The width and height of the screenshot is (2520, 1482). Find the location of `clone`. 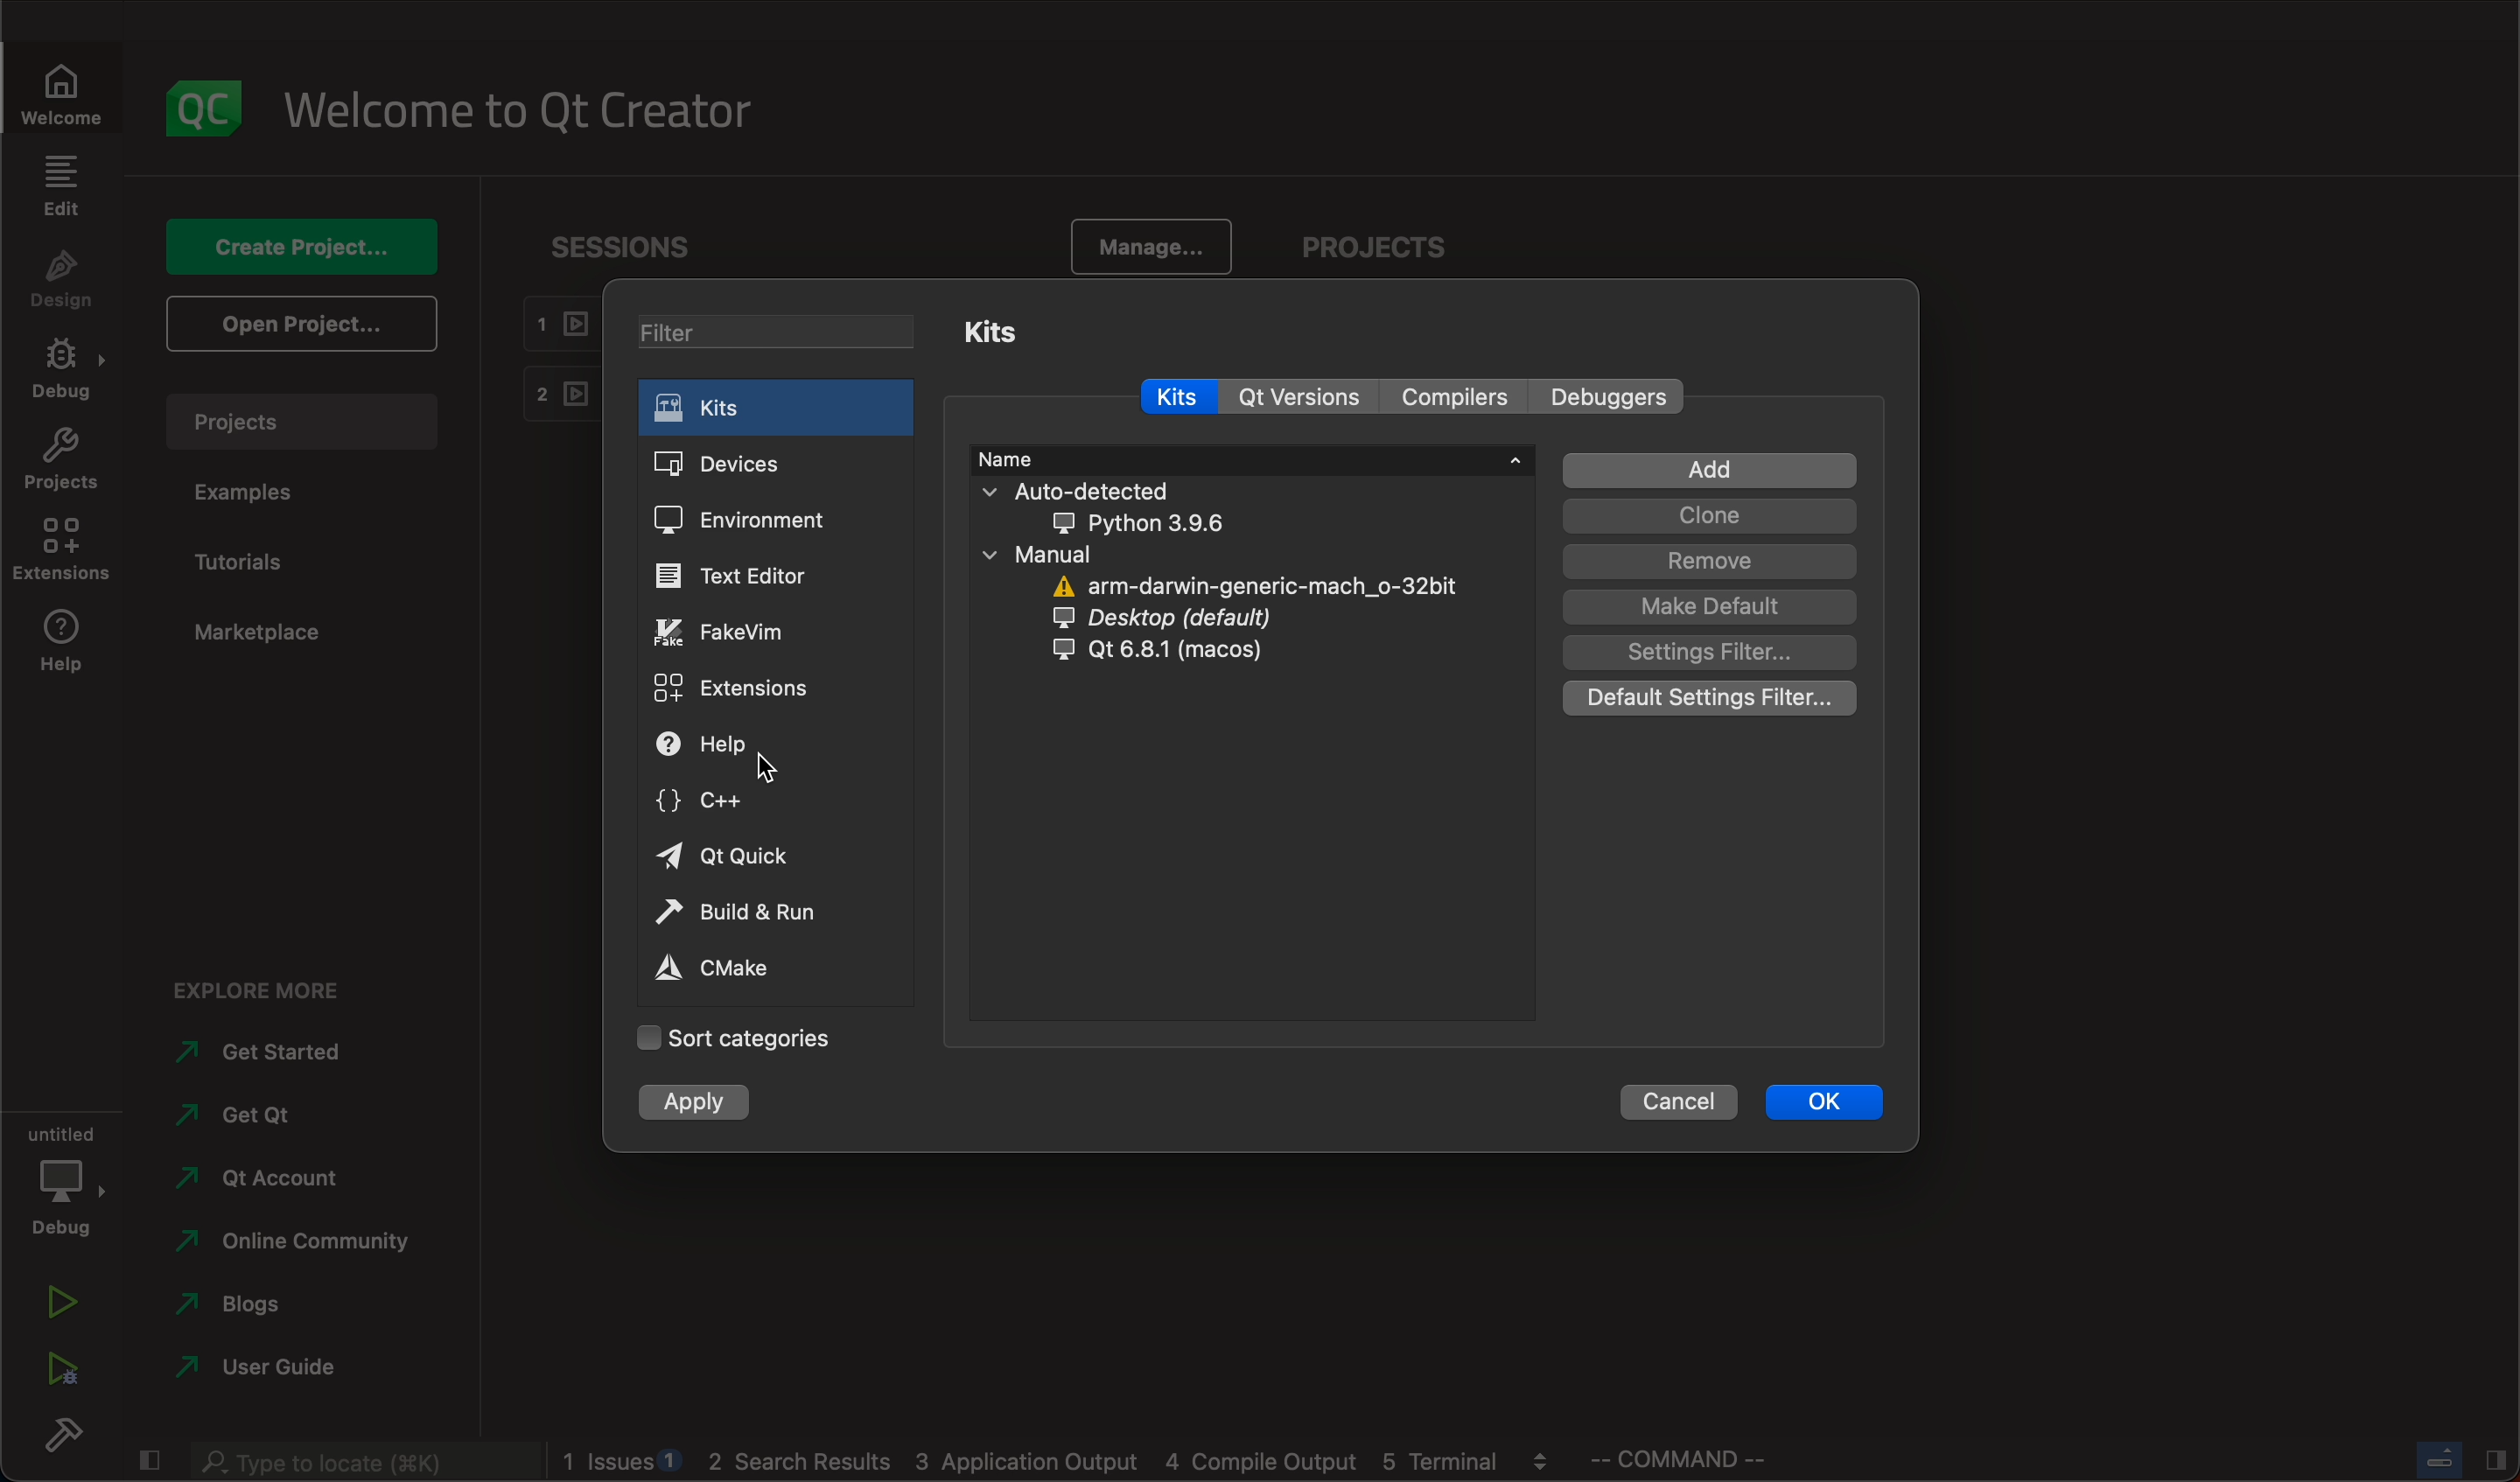

clone is located at coordinates (1713, 516).